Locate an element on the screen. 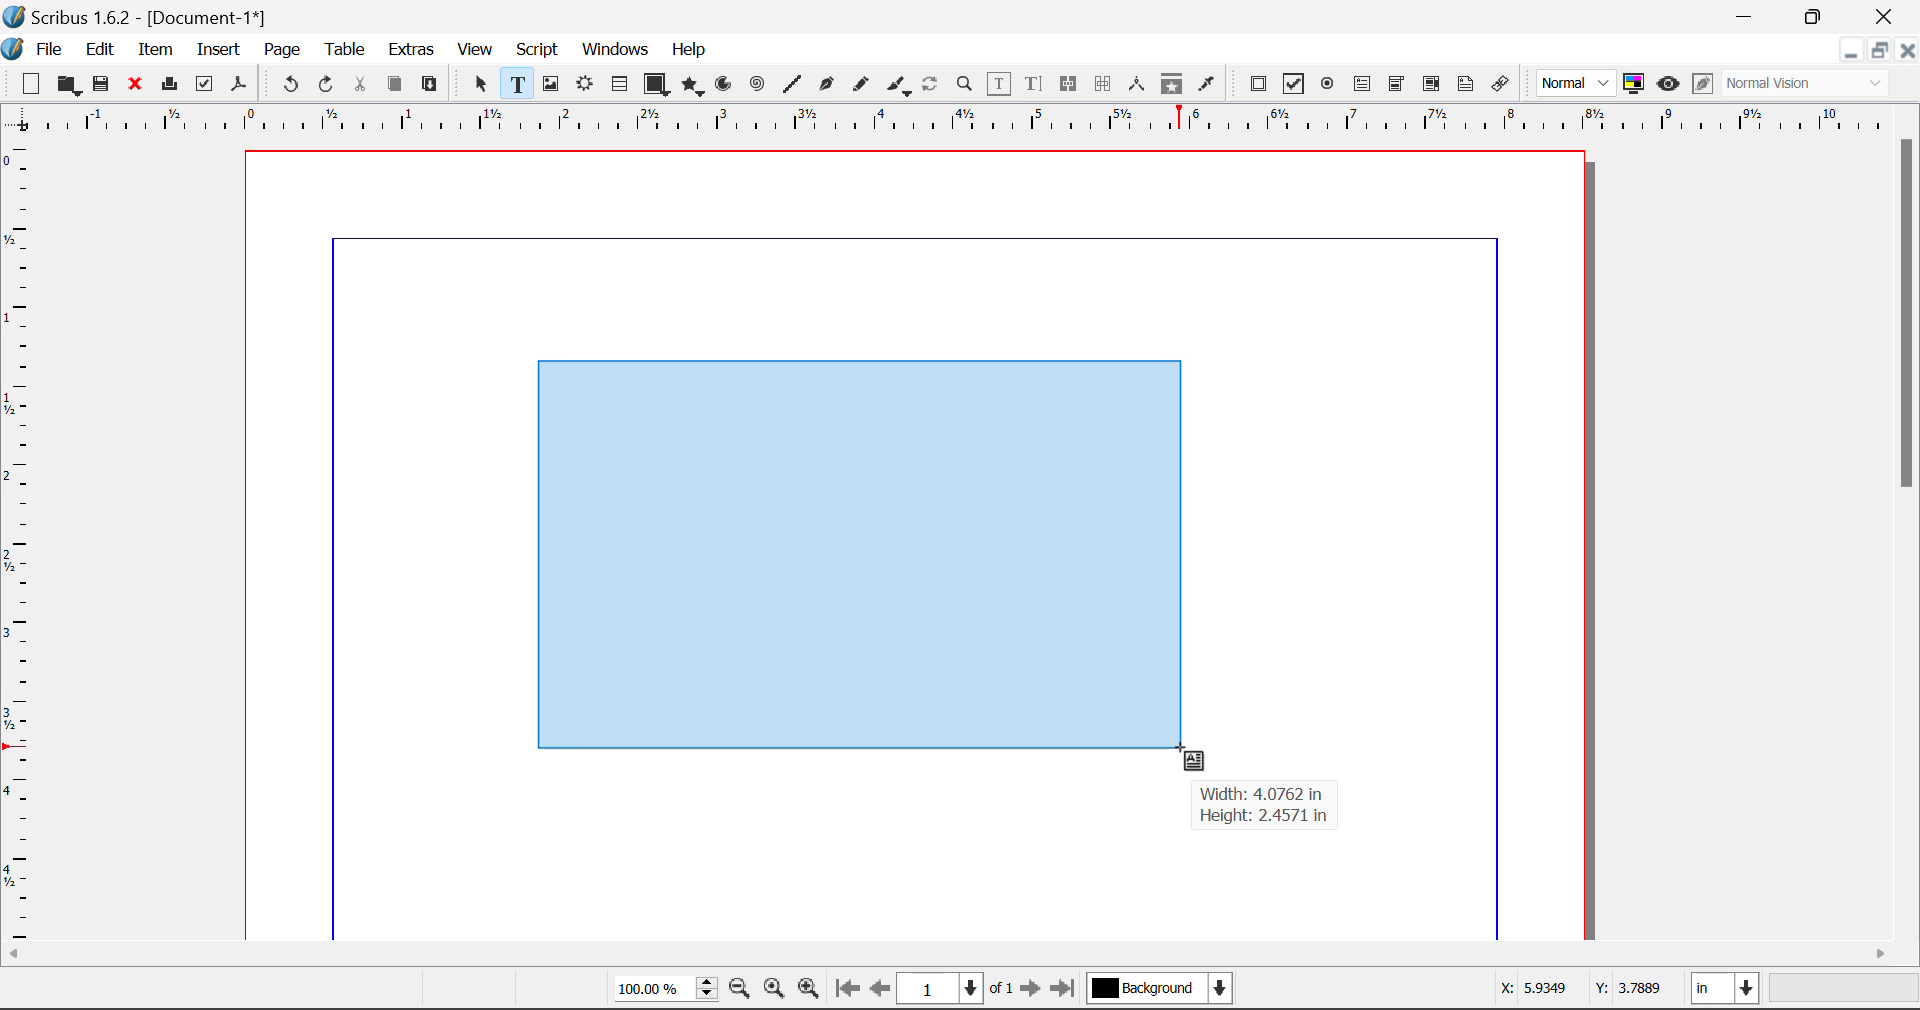  Image Frame is located at coordinates (550, 84).